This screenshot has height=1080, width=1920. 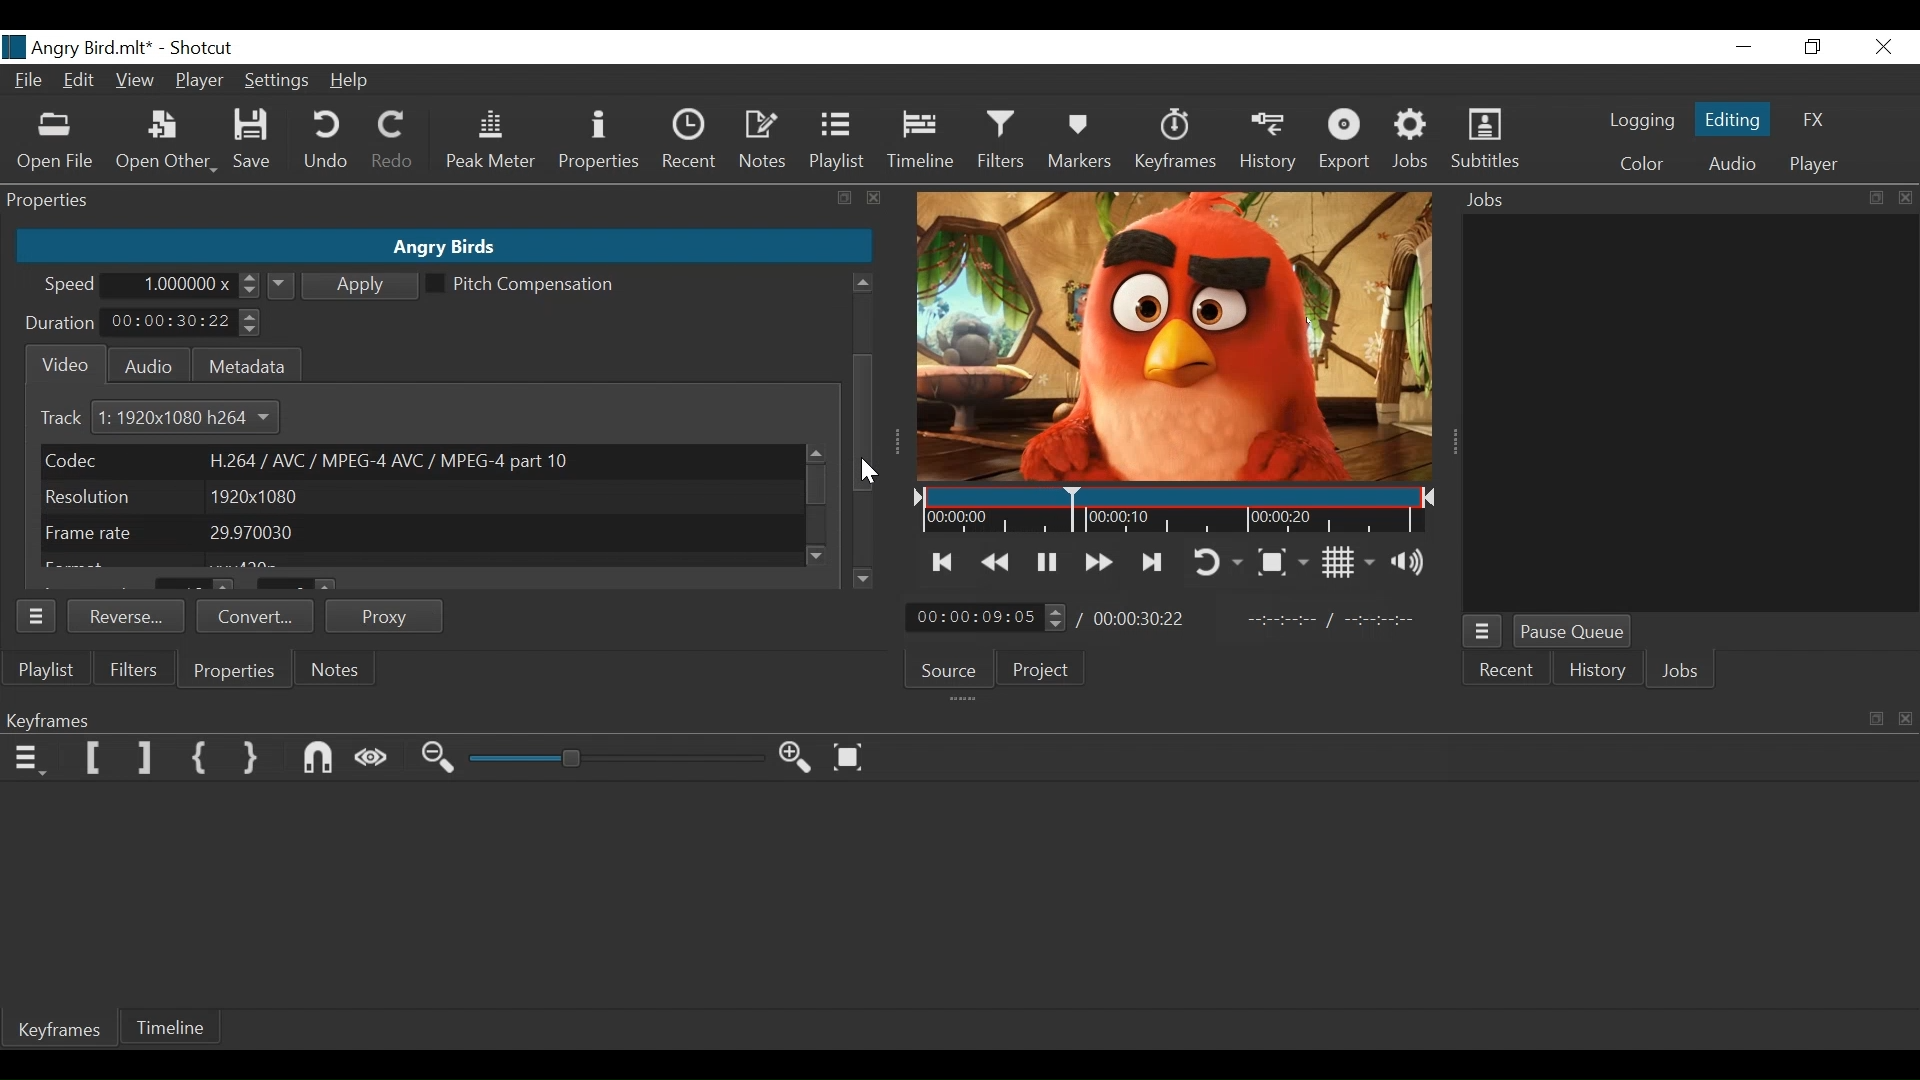 I want to click on Zoom slider, so click(x=616, y=760).